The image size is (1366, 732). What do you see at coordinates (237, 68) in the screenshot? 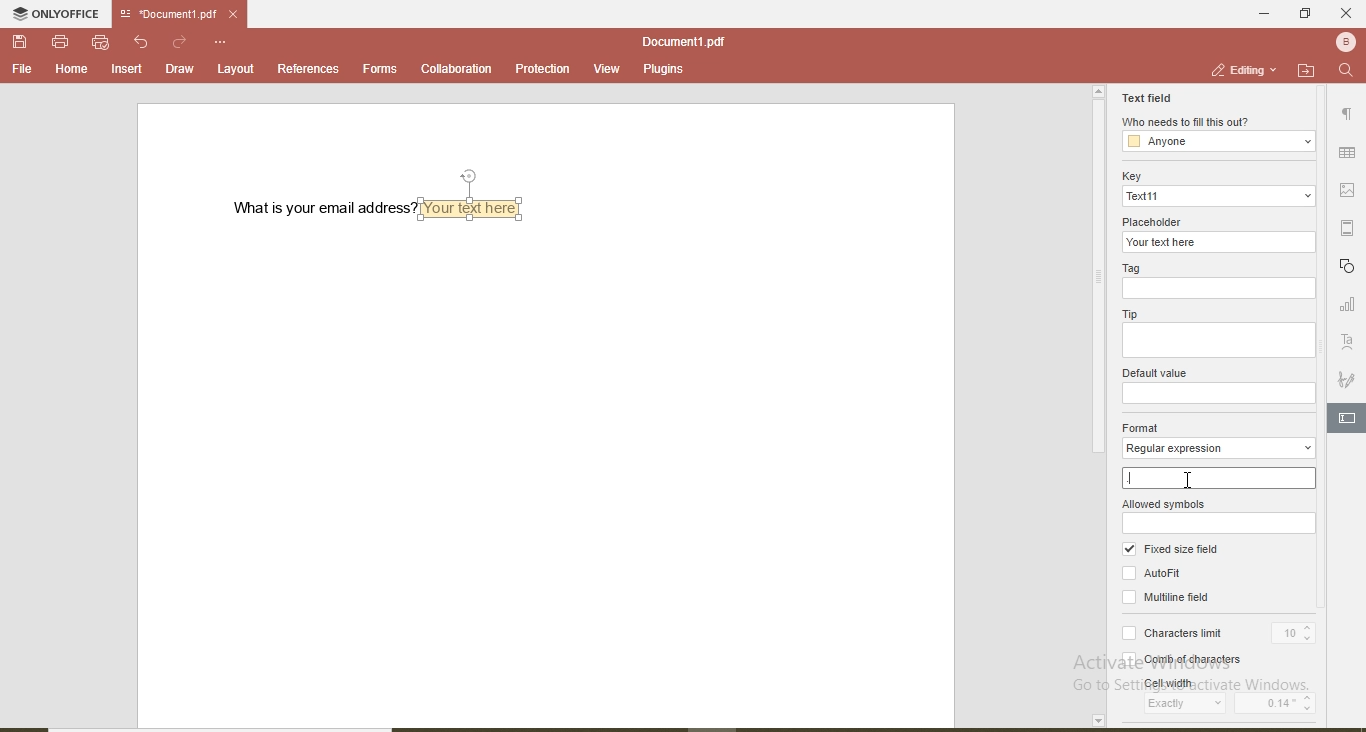
I see `layout` at bounding box center [237, 68].